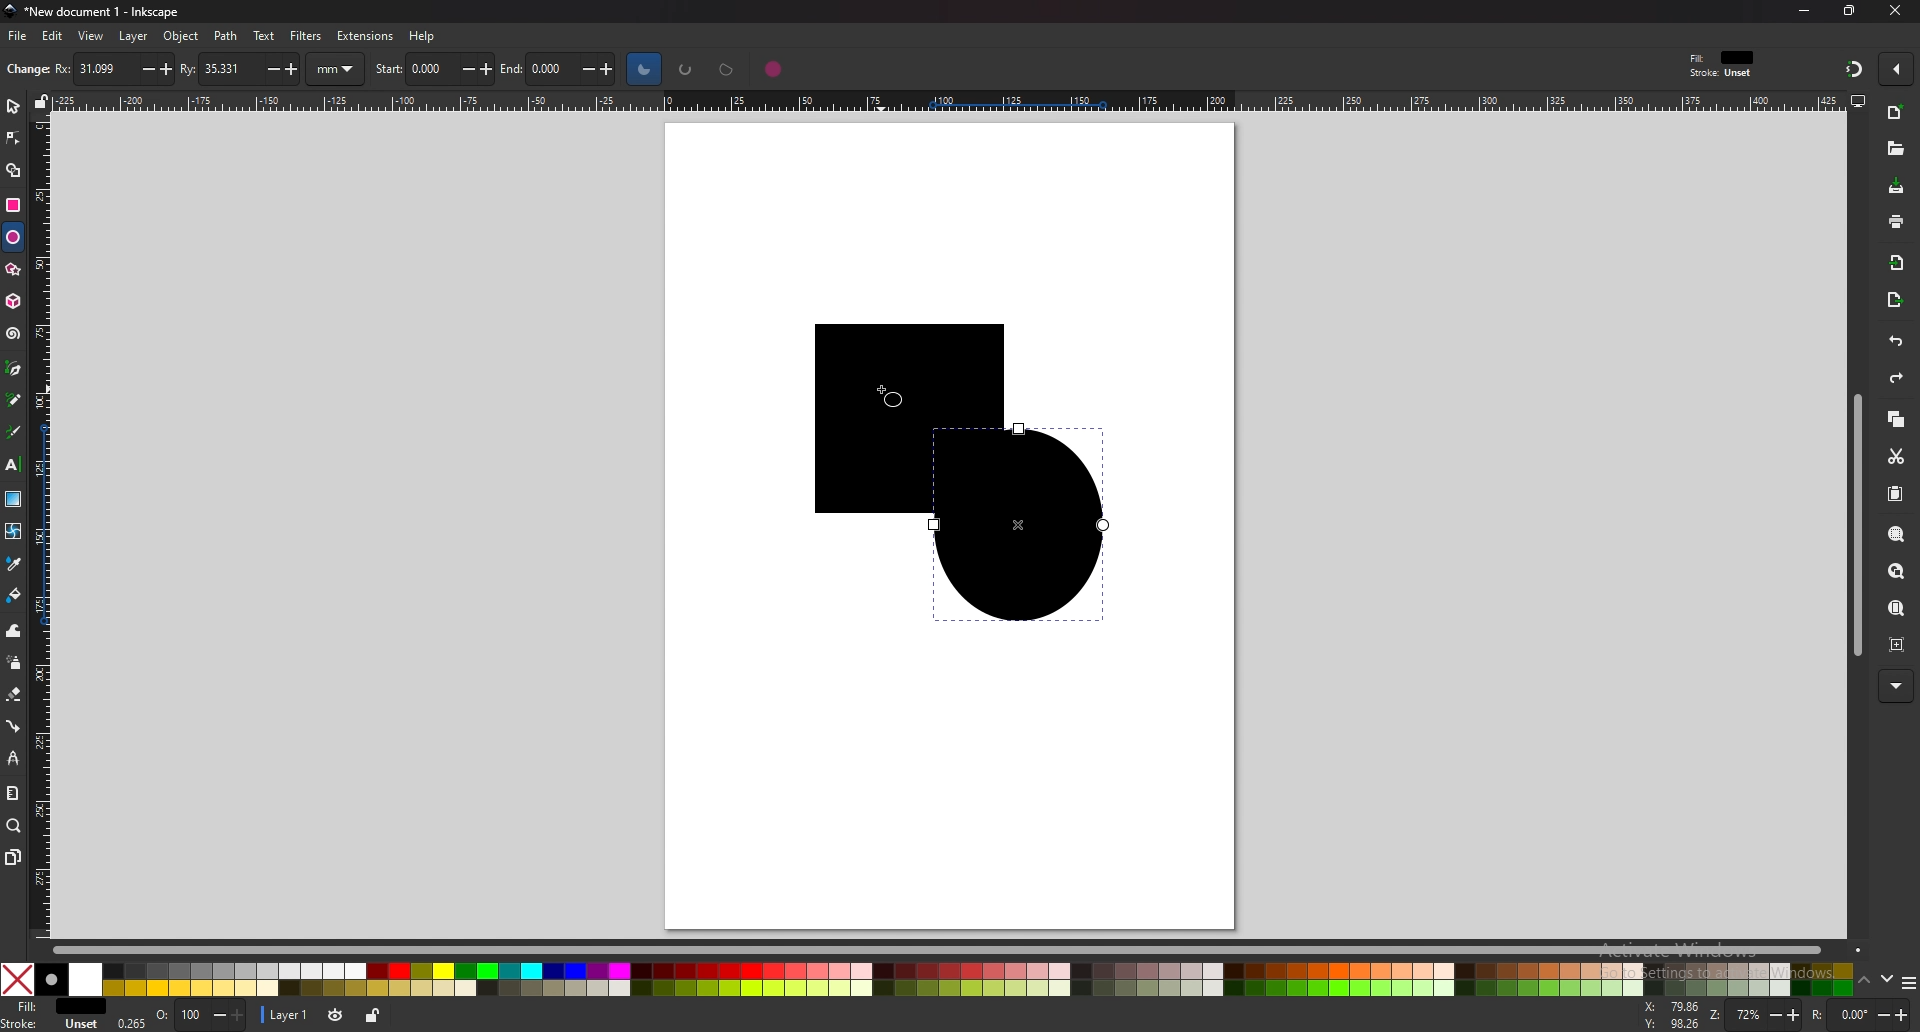 Image resolution: width=1920 pixels, height=1032 pixels. Describe the element at coordinates (13, 104) in the screenshot. I see `select` at that location.